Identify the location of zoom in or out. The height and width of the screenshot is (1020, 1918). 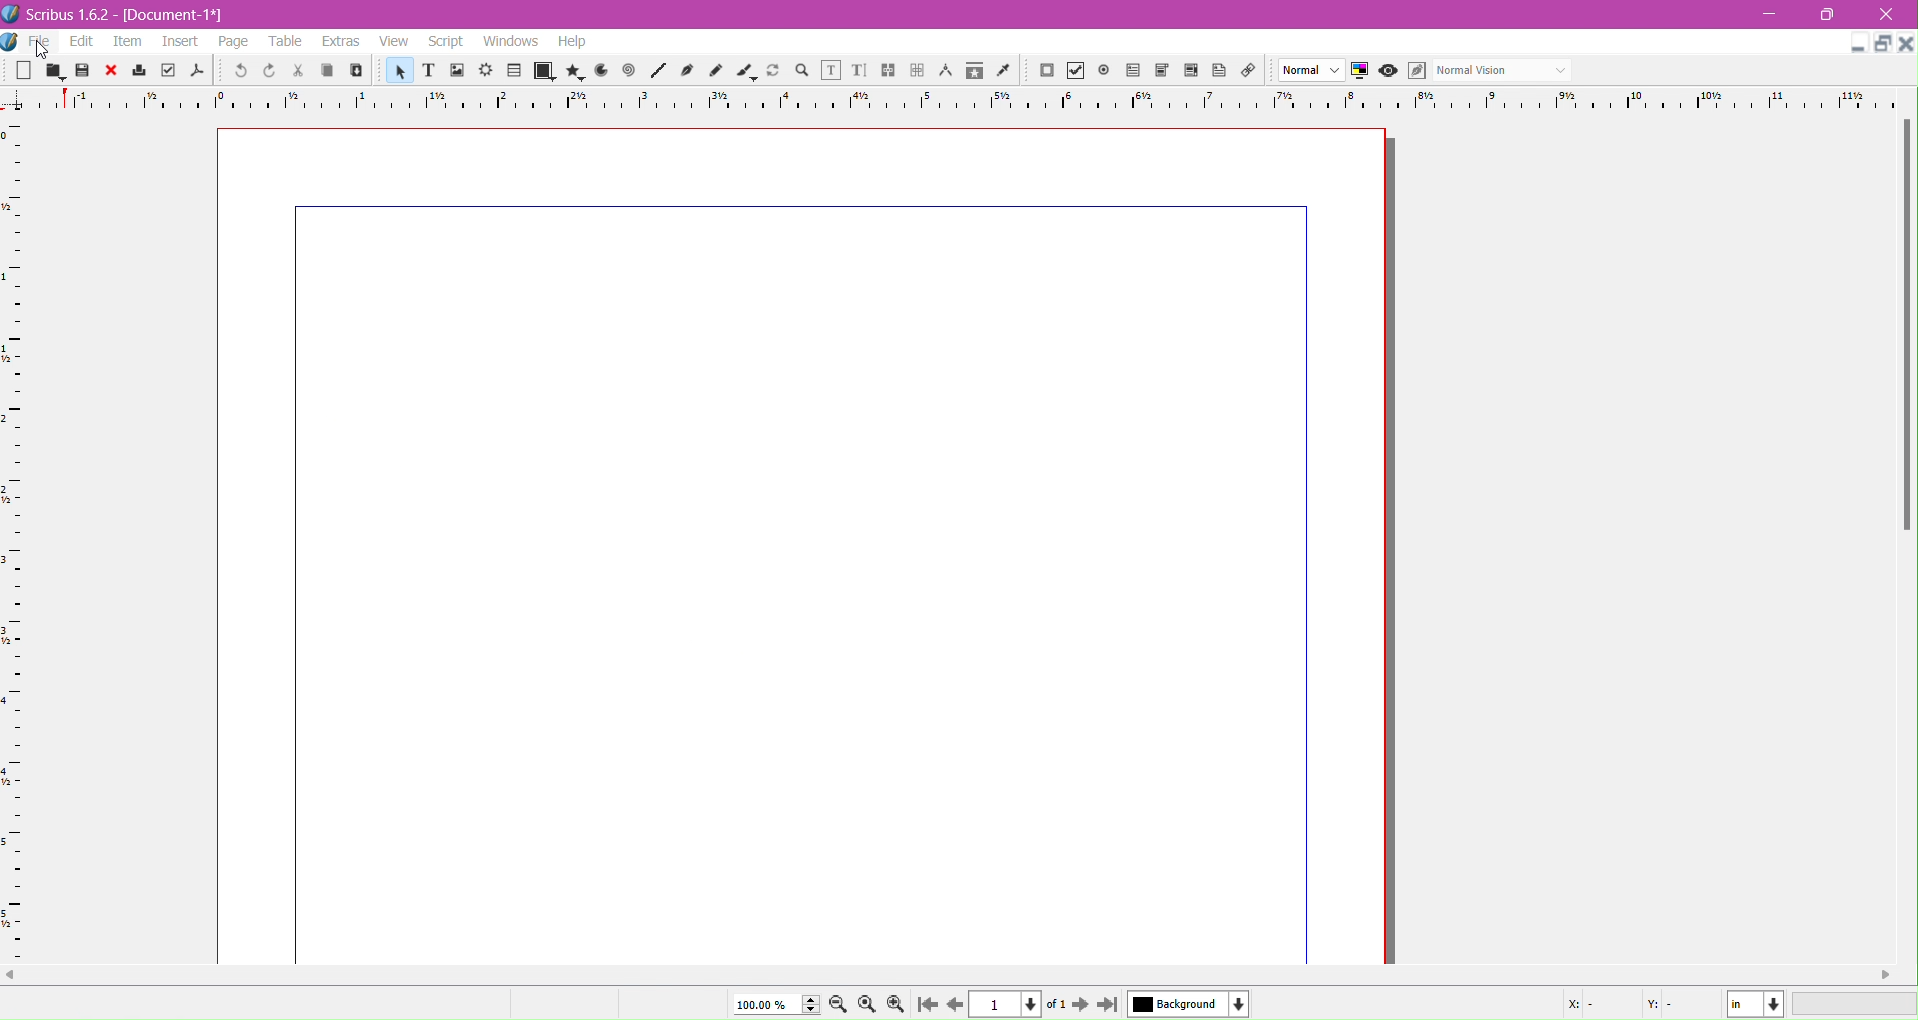
(804, 72).